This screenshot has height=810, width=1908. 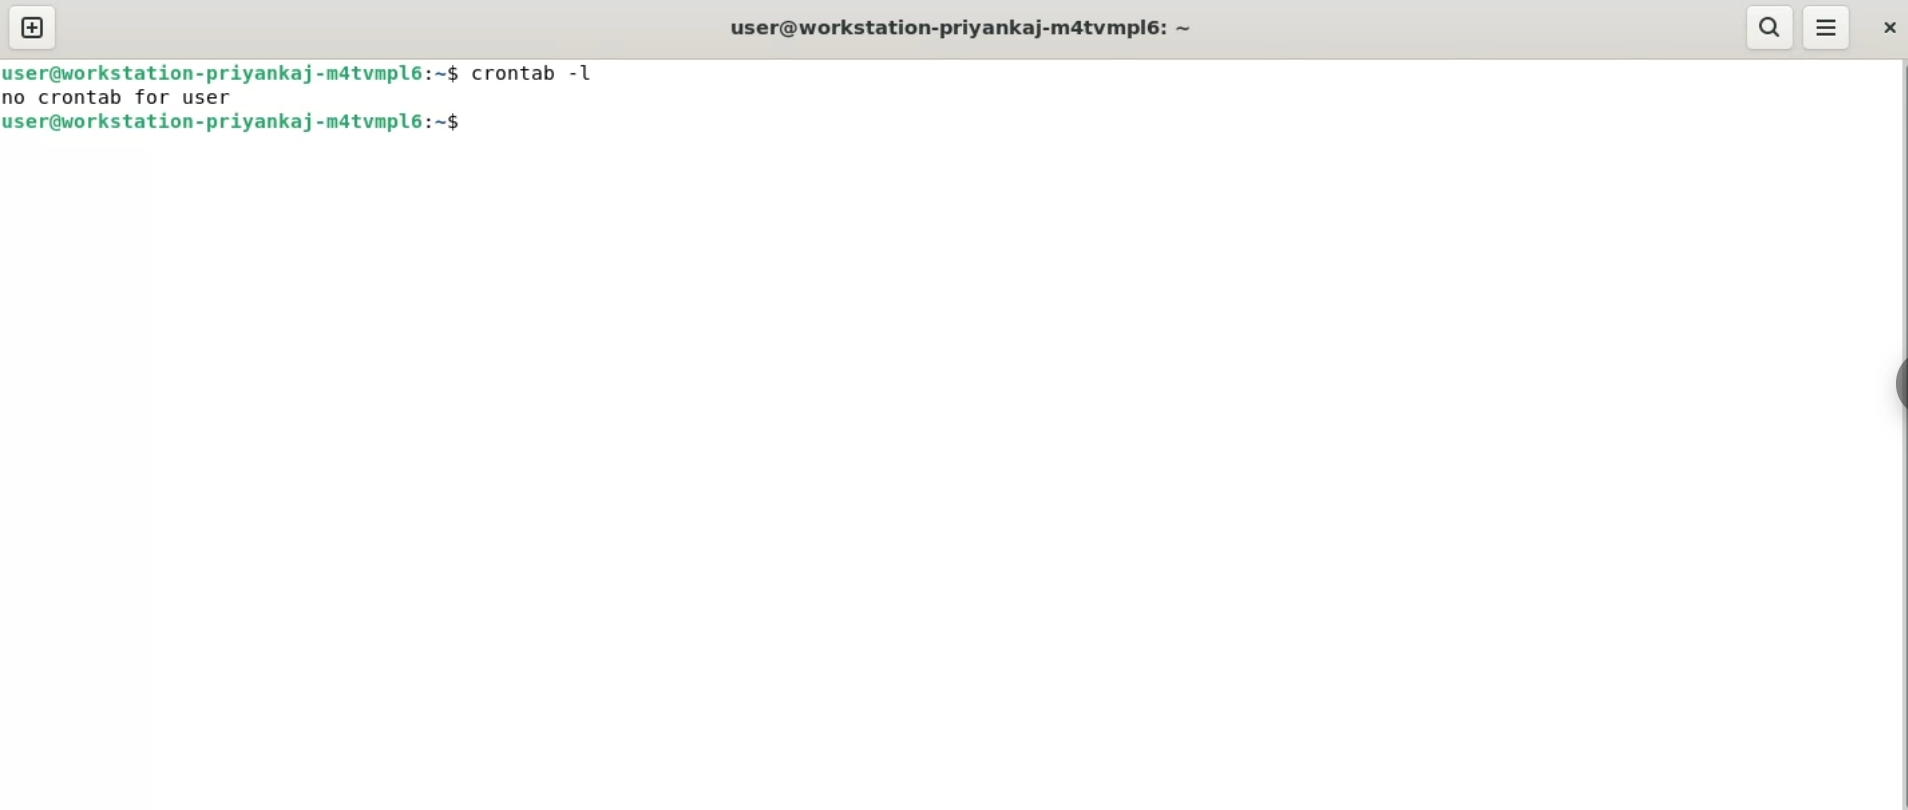 I want to click on search, so click(x=1773, y=27).